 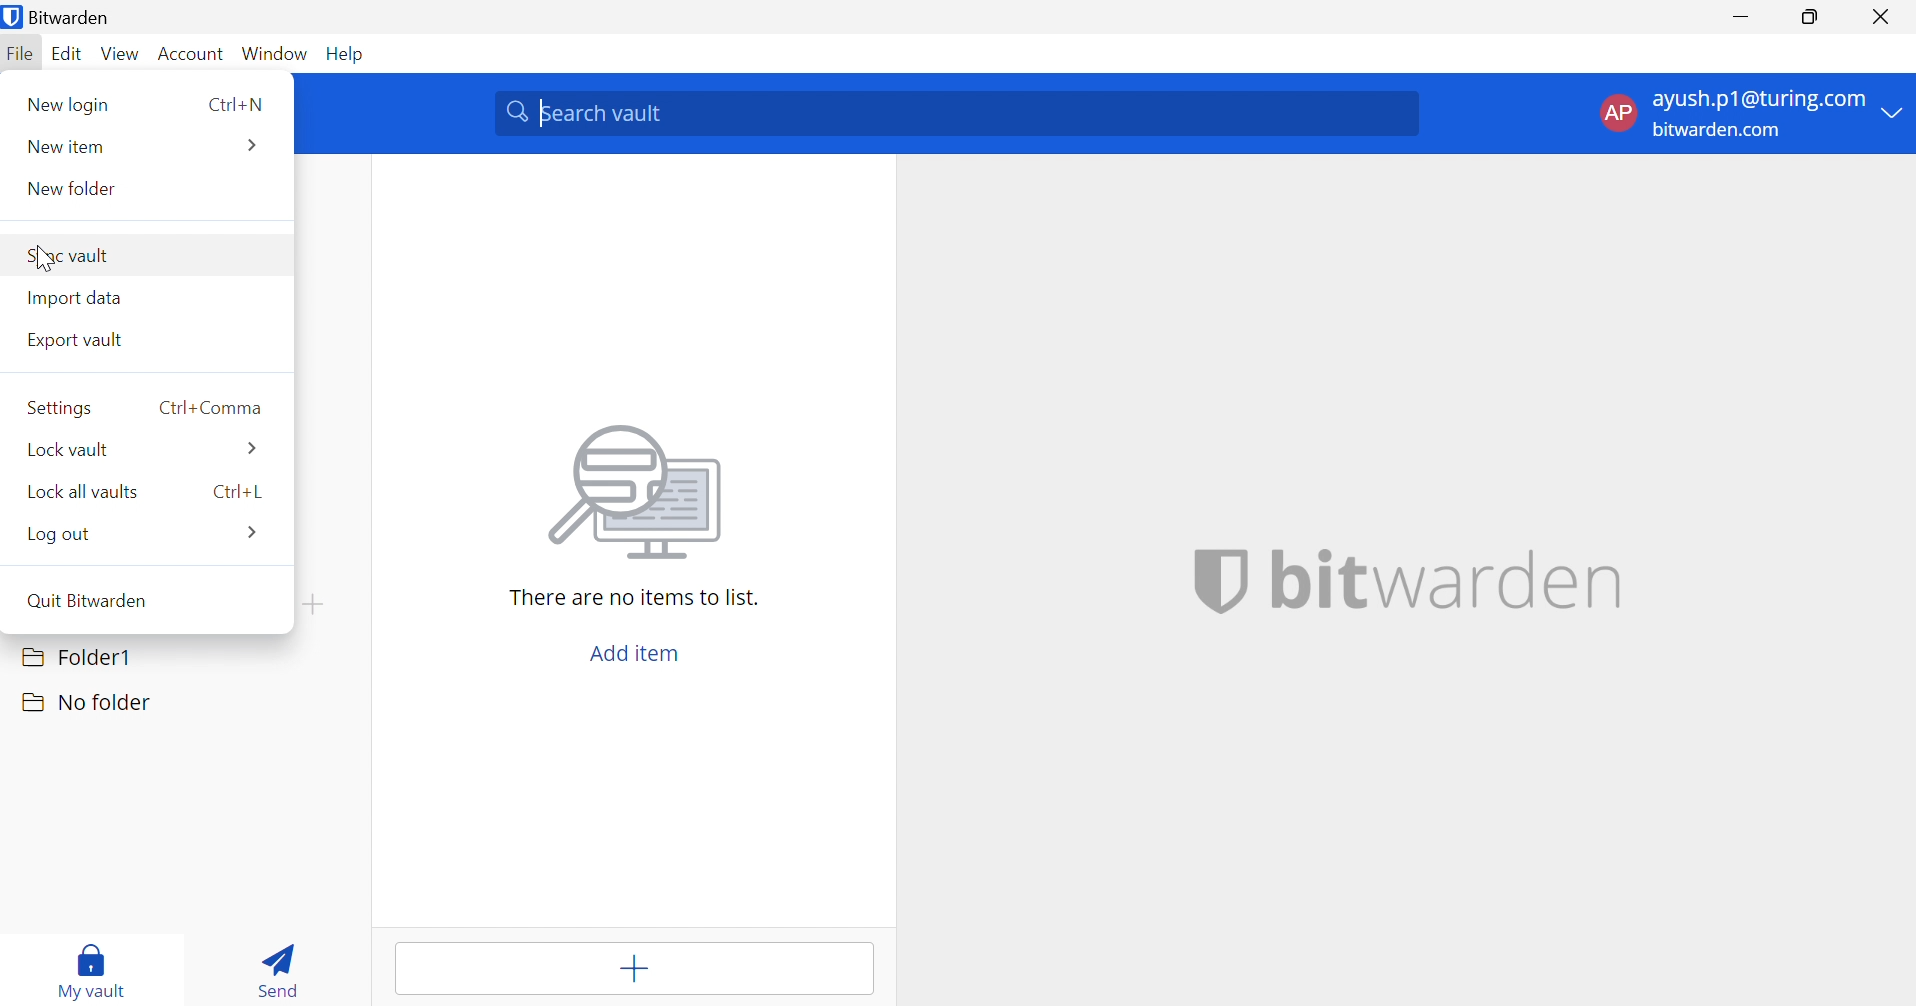 What do you see at coordinates (1221, 583) in the screenshot?
I see `bitwarden logo` at bounding box center [1221, 583].